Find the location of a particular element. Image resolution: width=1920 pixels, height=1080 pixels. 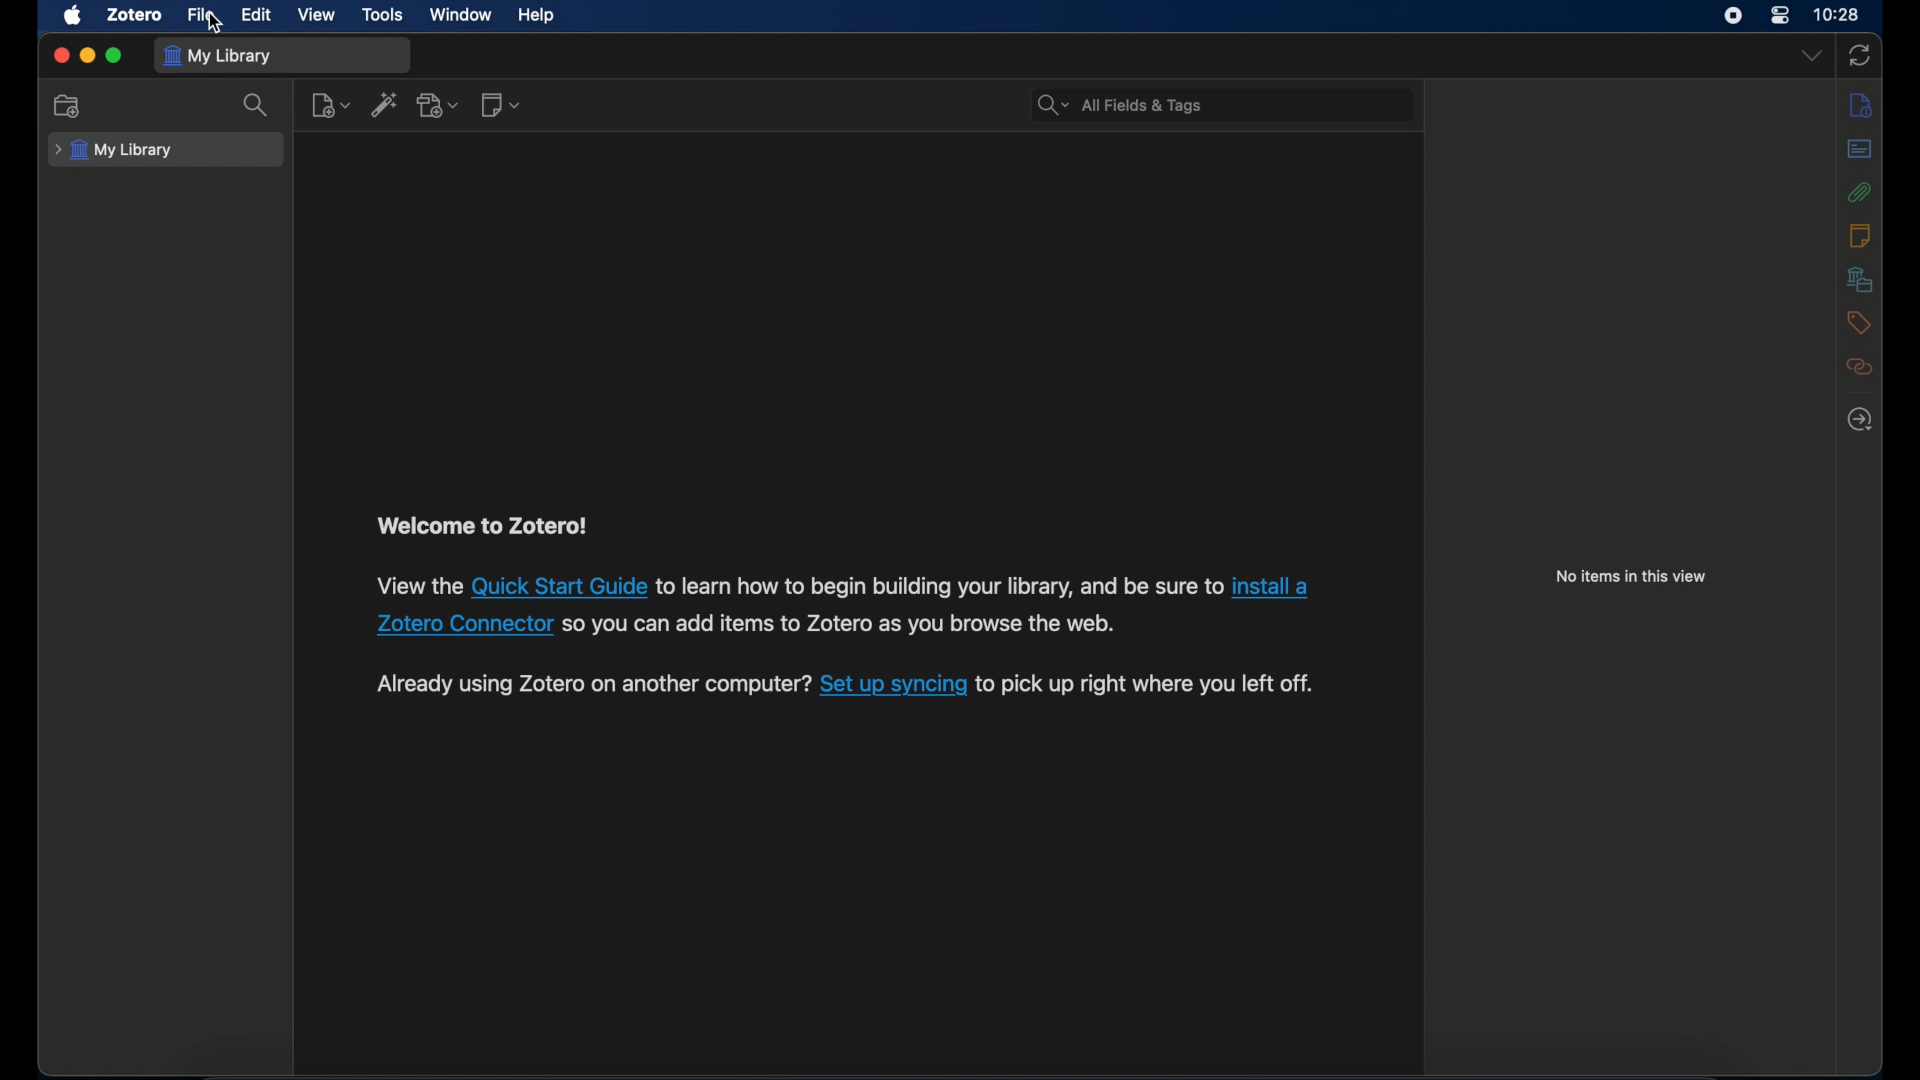

tags is located at coordinates (1858, 324).